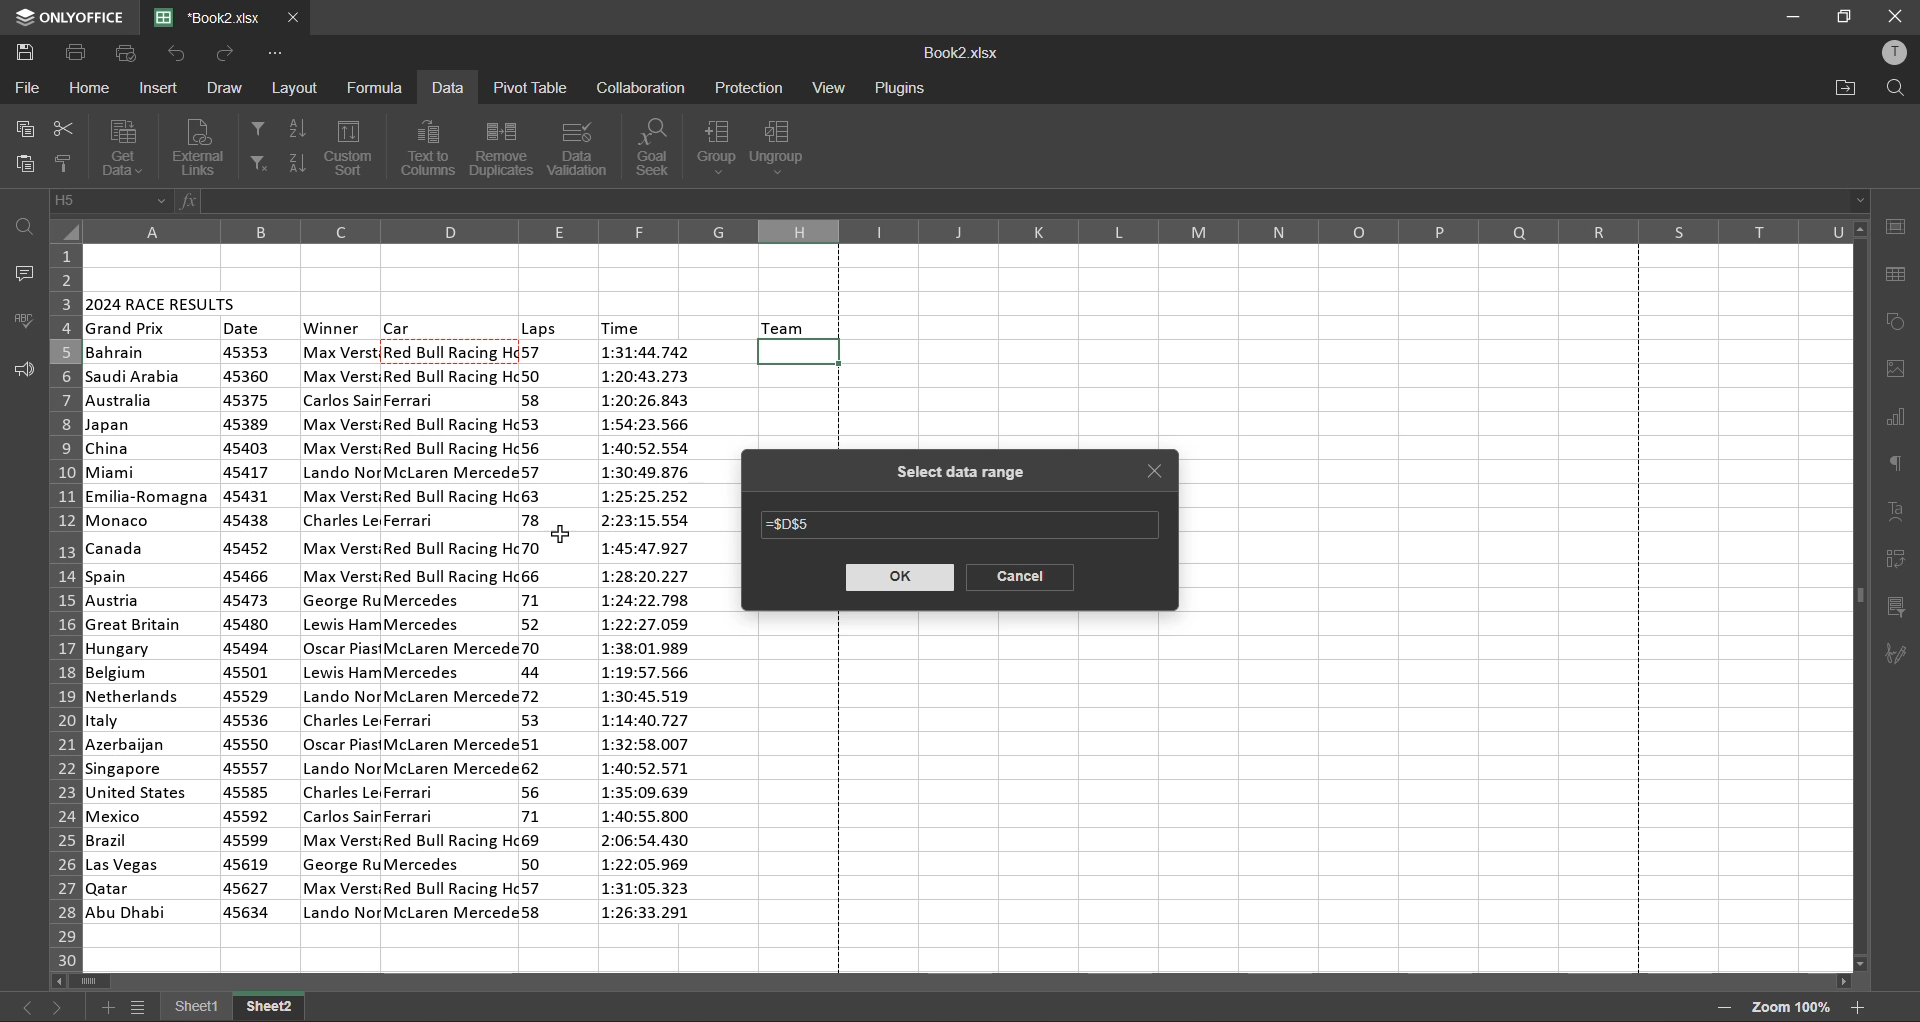 This screenshot has height=1022, width=1920. What do you see at coordinates (378, 86) in the screenshot?
I see `formula` at bounding box center [378, 86].